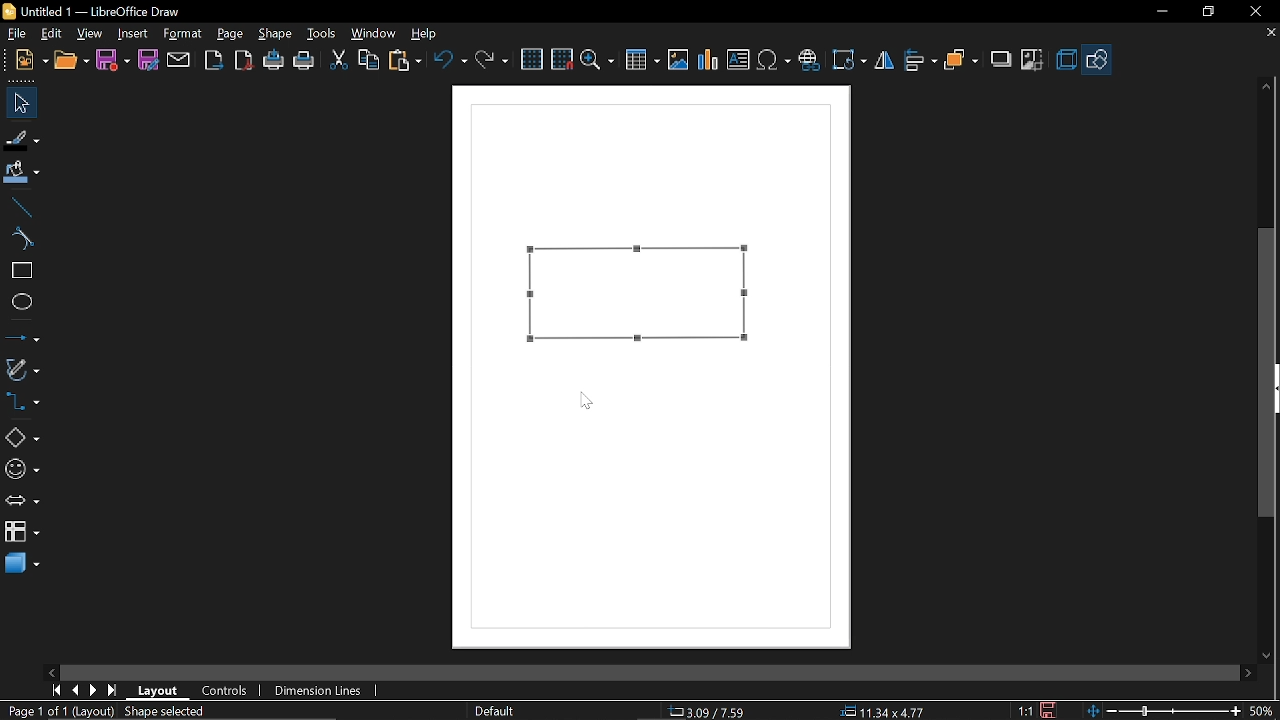 The height and width of the screenshot is (720, 1280). What do you see at coordinates (18, 301) in the screenshot?
I see `ellipse` at bounding box center [18, 301].